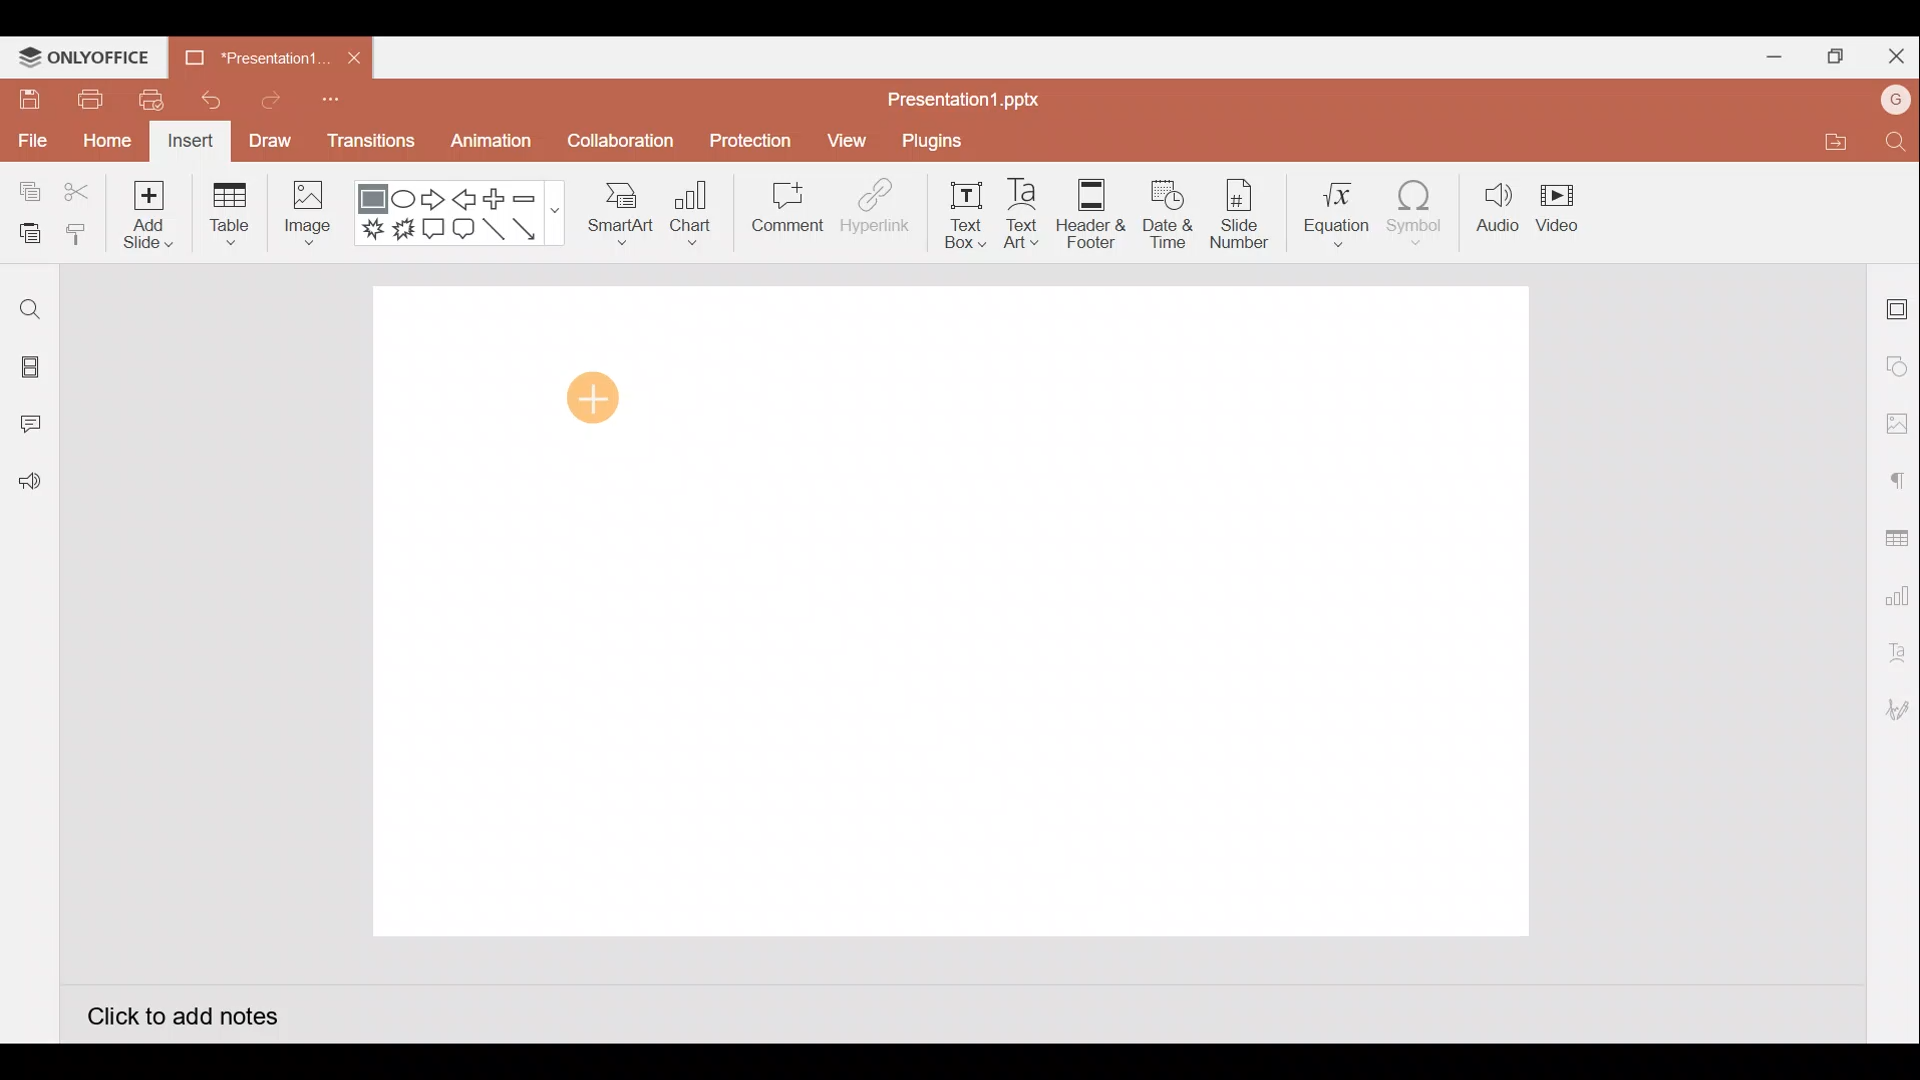 The image size is (1920, 1080). I want to click on Redo, so click(259, 103).